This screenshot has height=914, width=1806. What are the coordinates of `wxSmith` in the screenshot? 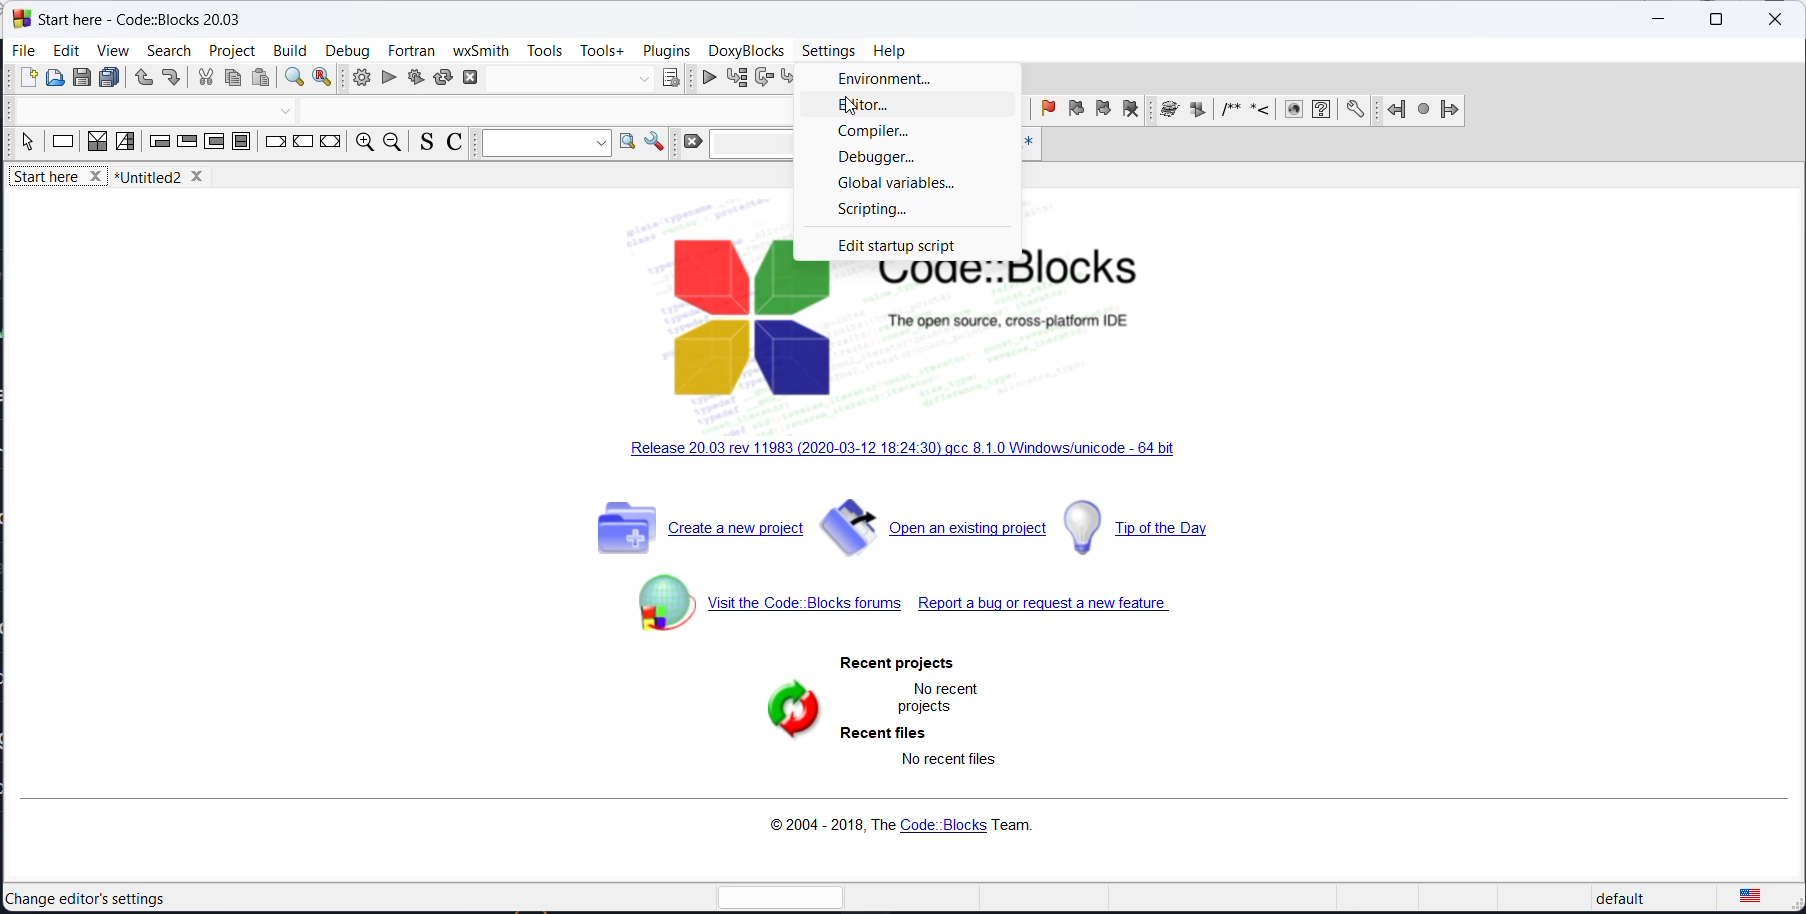 It's located at (480, 50).